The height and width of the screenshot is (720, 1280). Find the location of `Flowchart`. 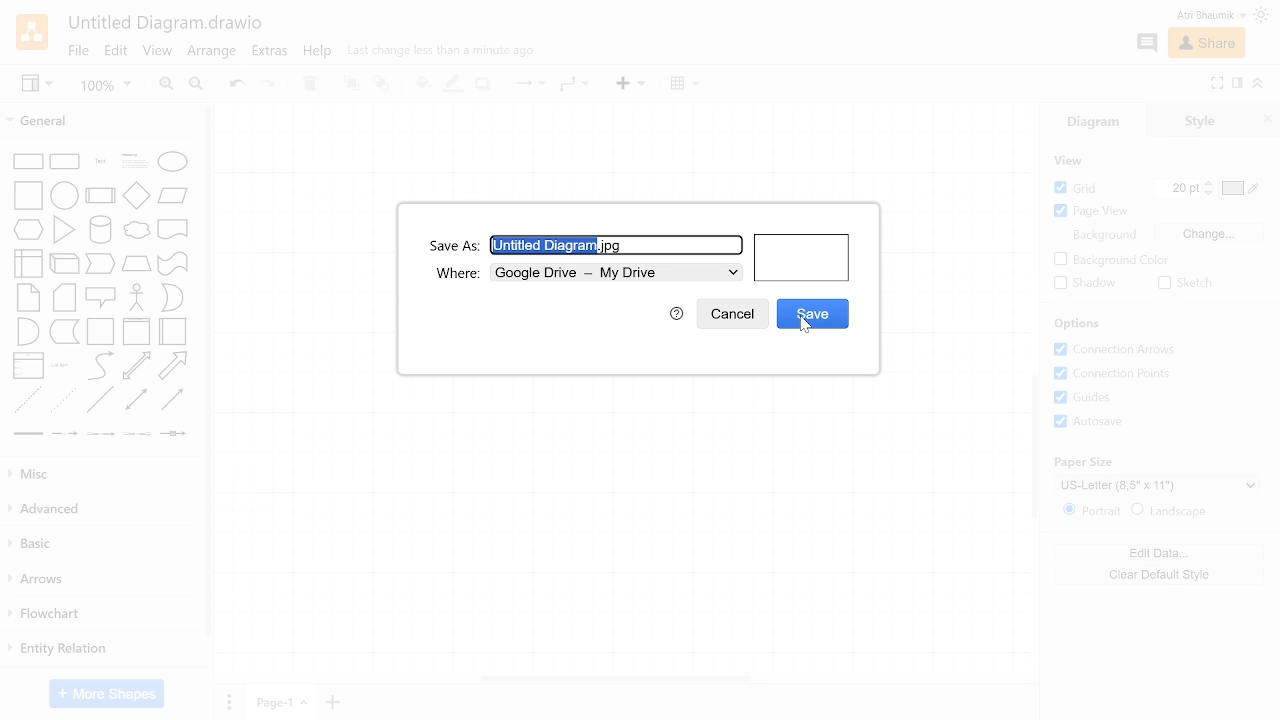

Flowchart is located at coordinates (105, 613).